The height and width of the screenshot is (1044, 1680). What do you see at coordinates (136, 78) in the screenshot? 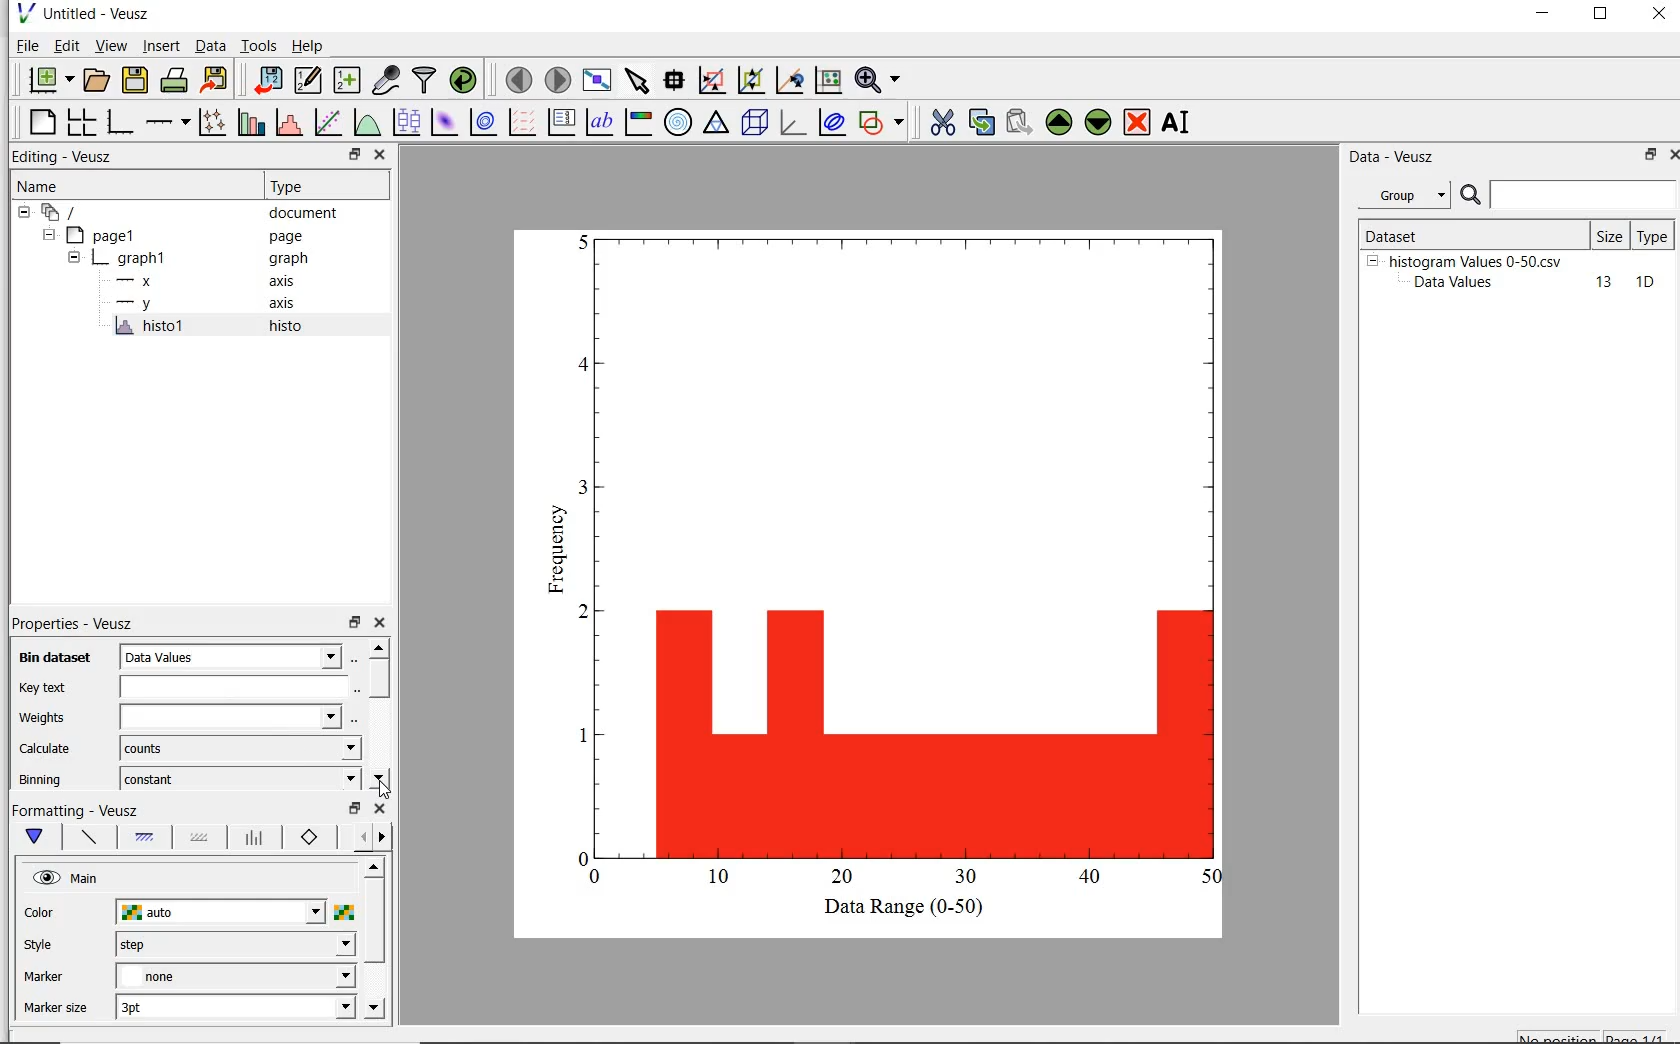
I see `save` at bounding box center [136, 78].